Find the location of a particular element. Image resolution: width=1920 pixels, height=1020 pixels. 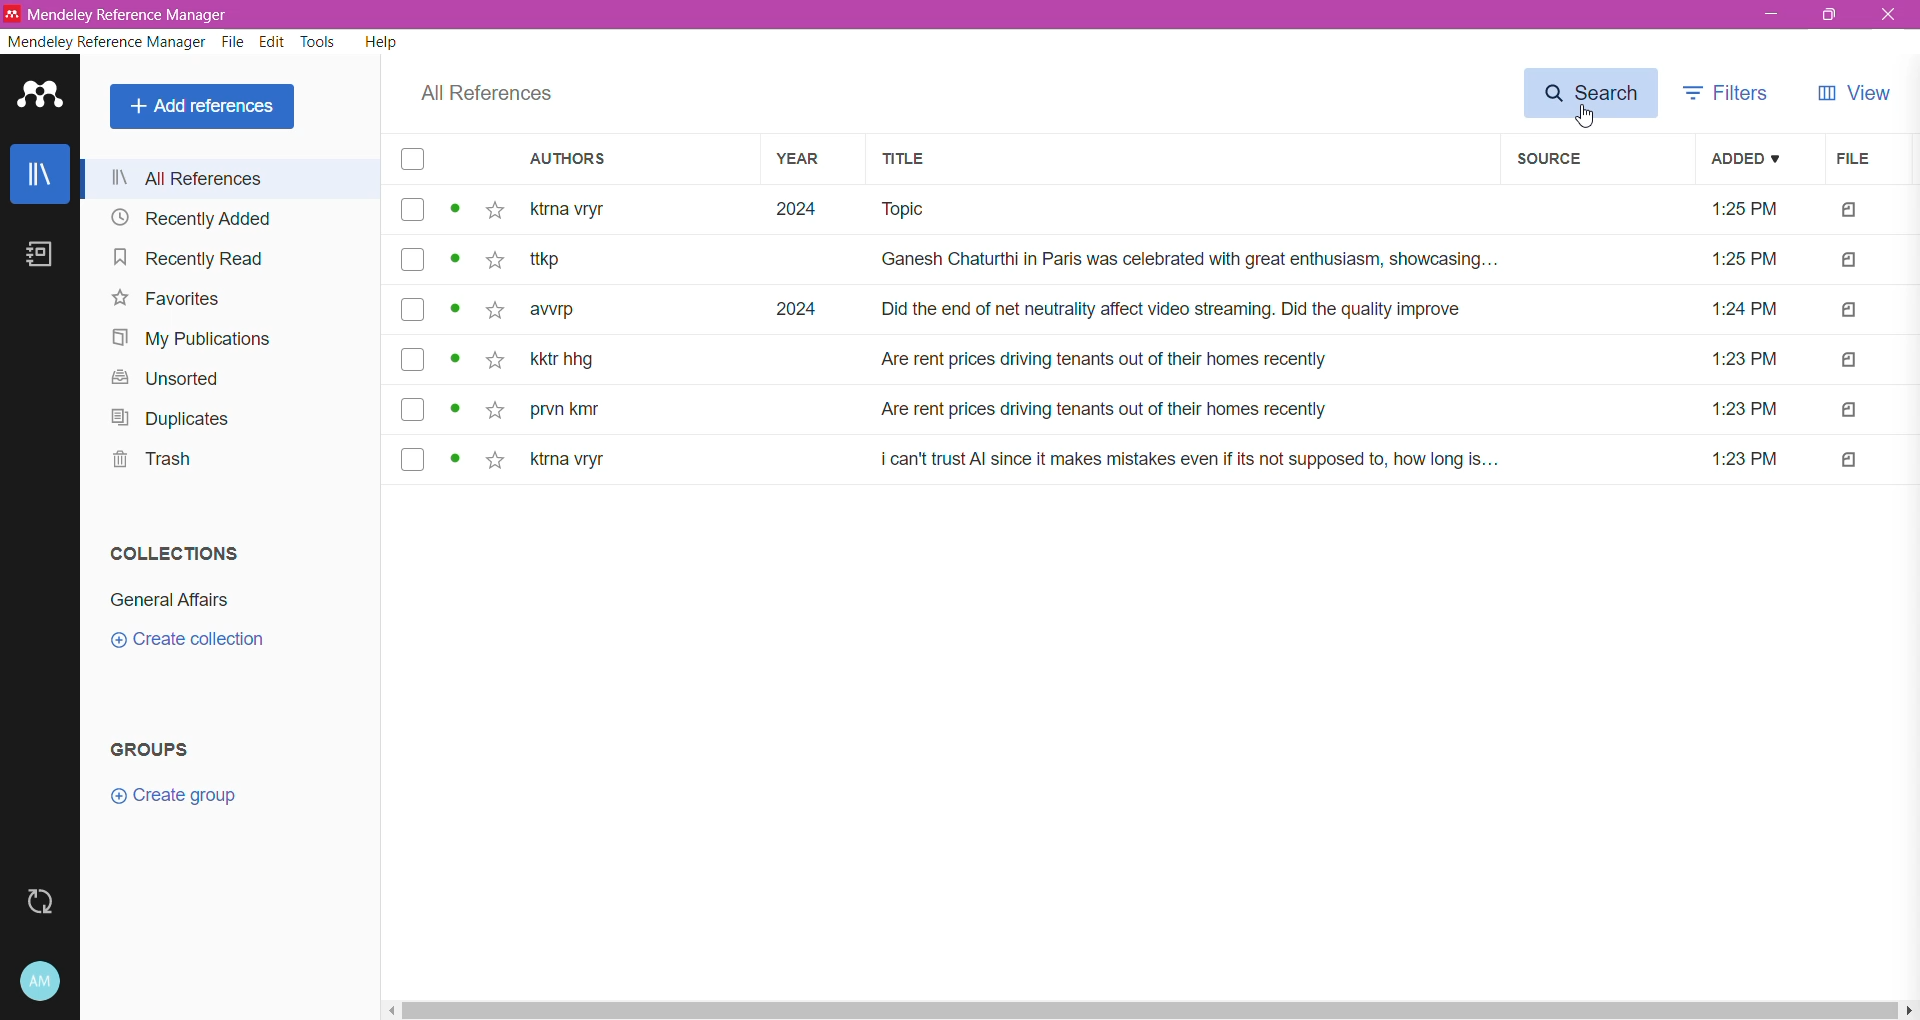

7 kta vryr 2024 Topic 1:25PM is located at coordinates (1165, 213).